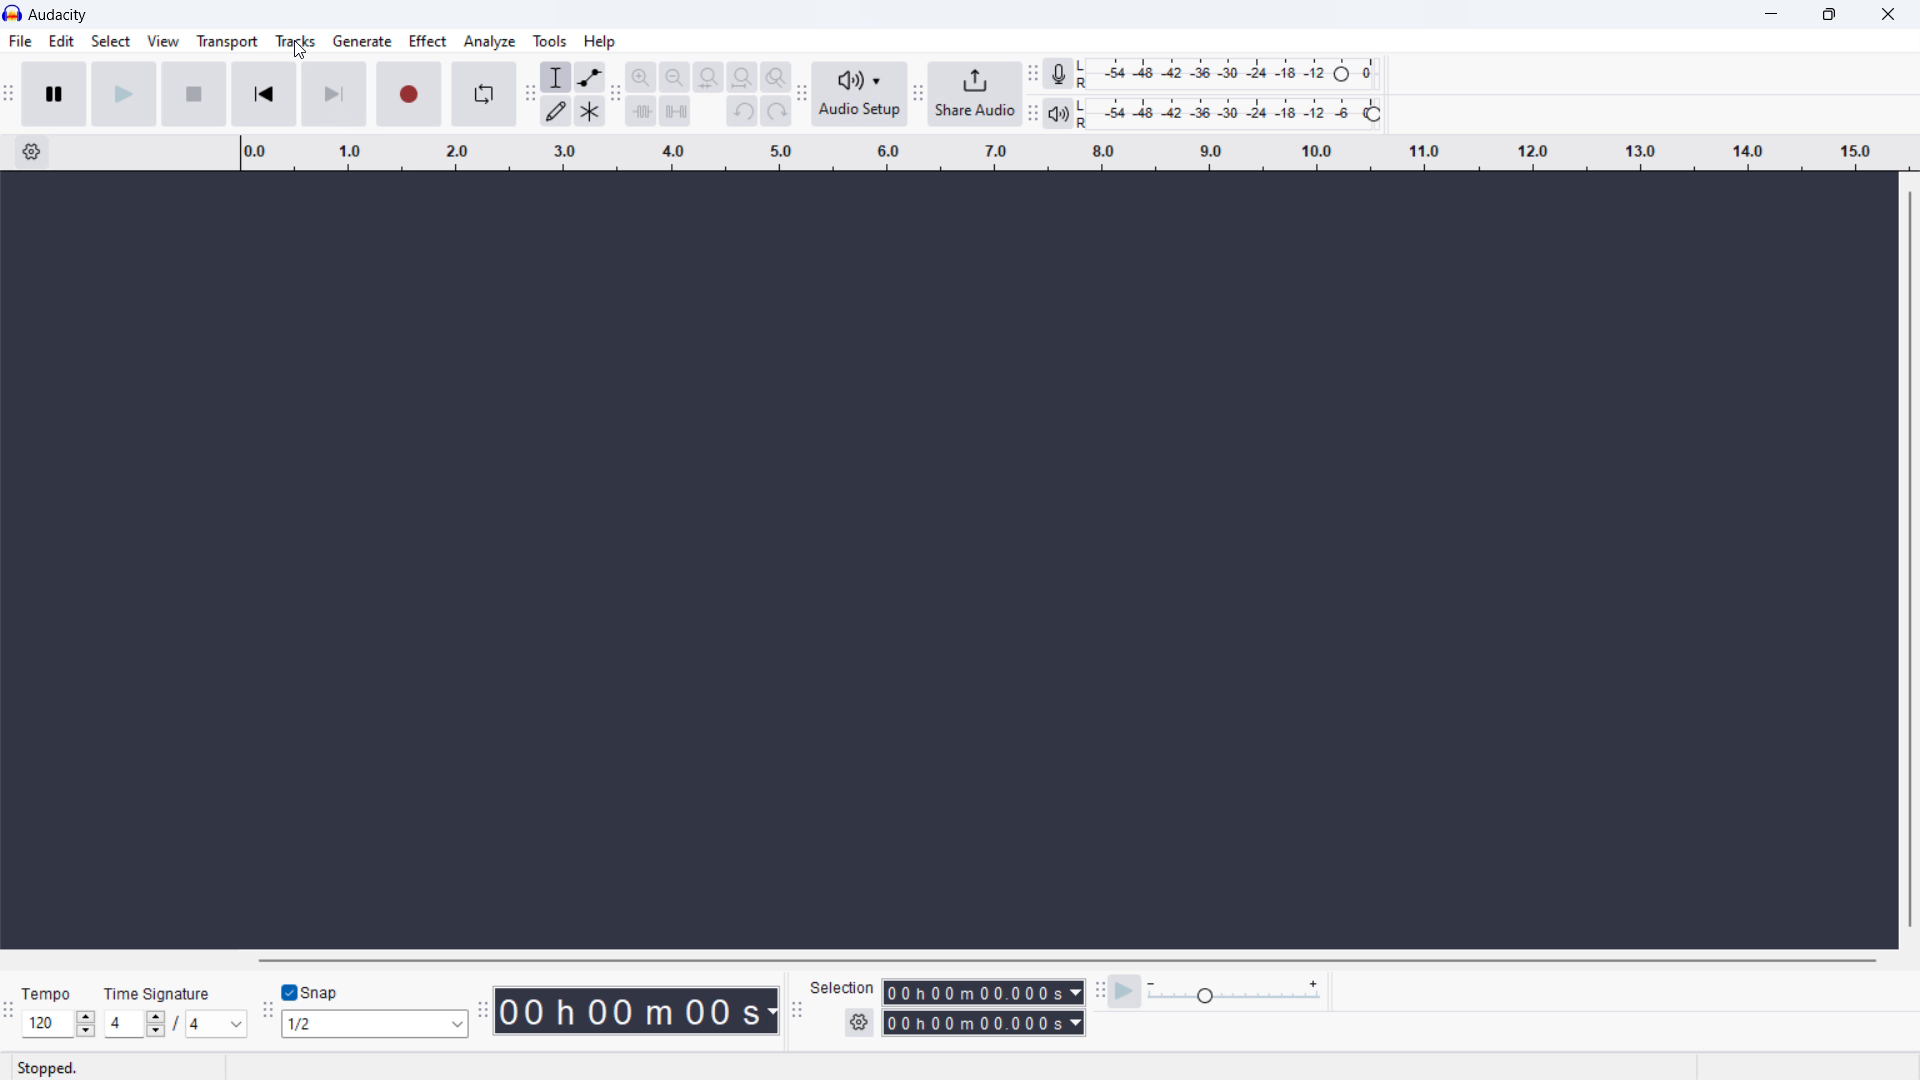  What do you see at coordinates (918, 95) in the screenshot?
I see `share audio toolbar` at bounding box center [918, 95].